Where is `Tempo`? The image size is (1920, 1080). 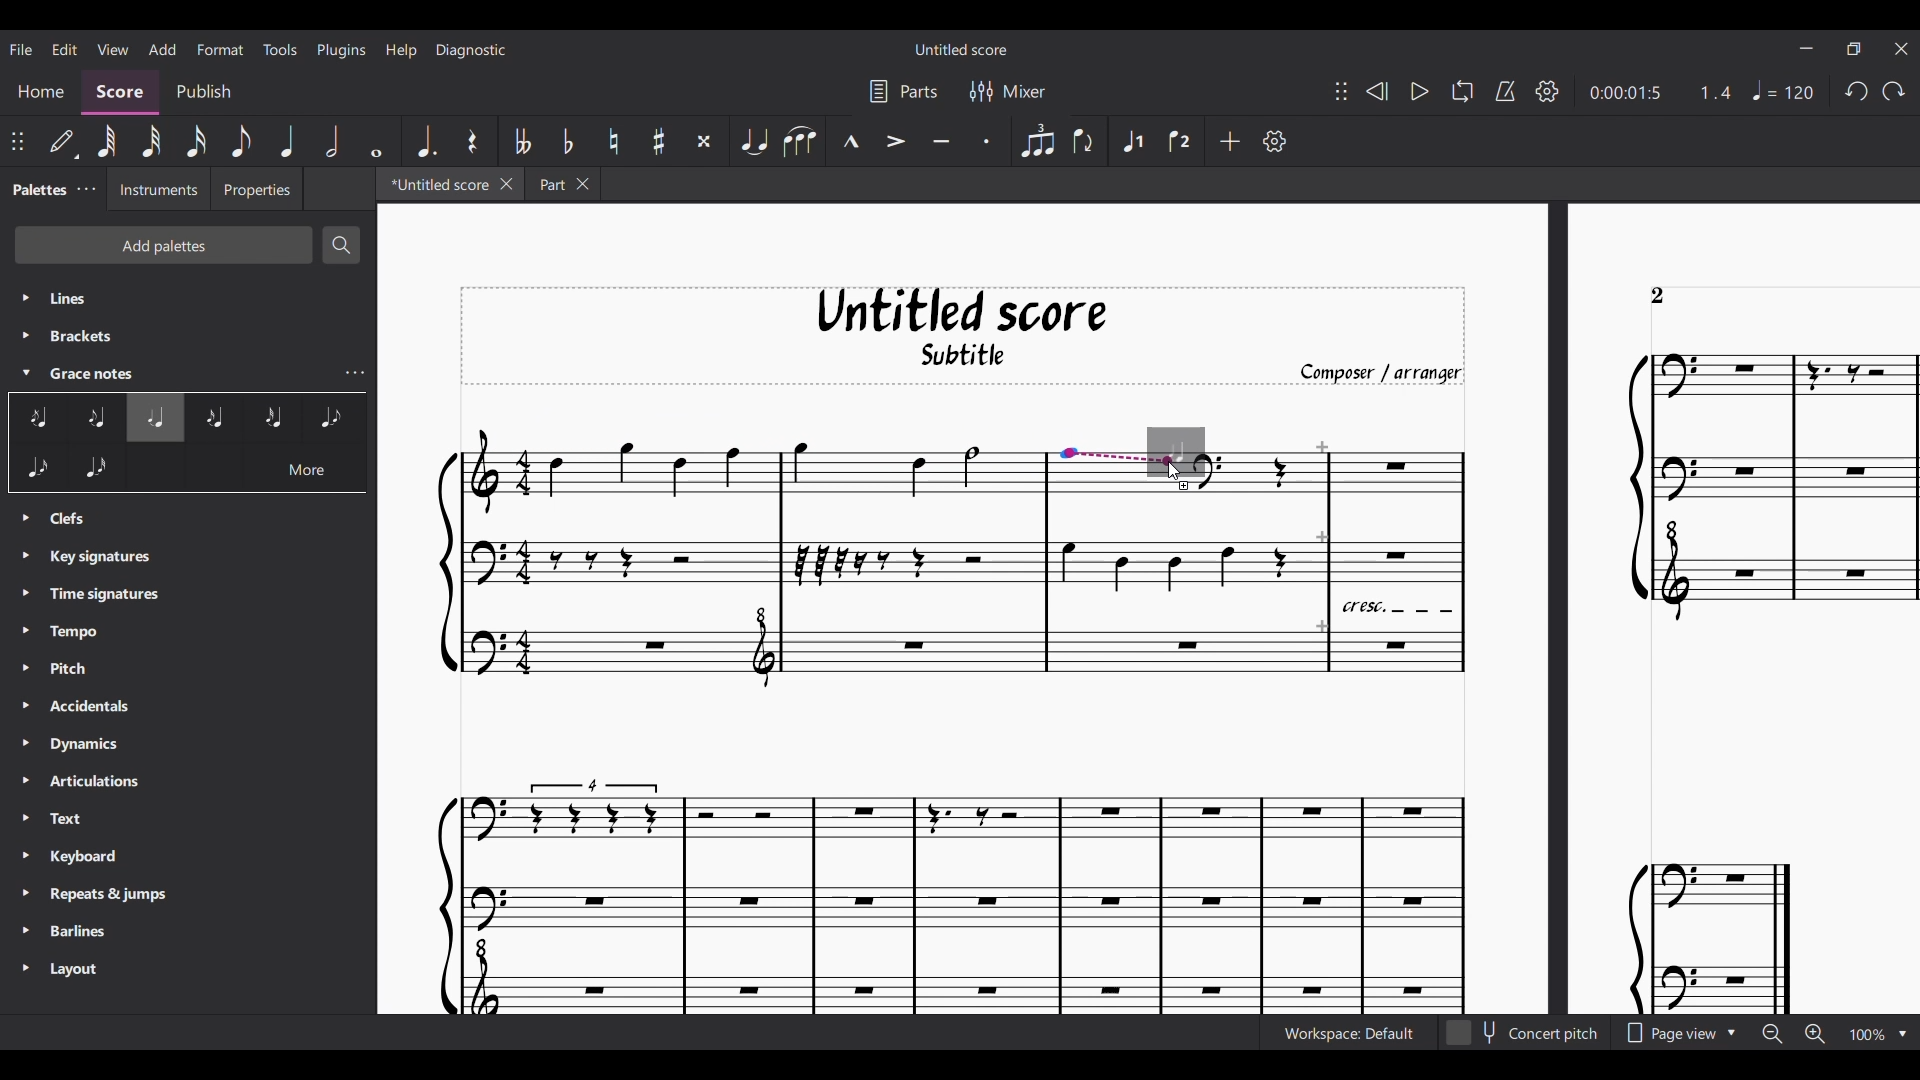 Tempo is located at coordinates (1783, 90).